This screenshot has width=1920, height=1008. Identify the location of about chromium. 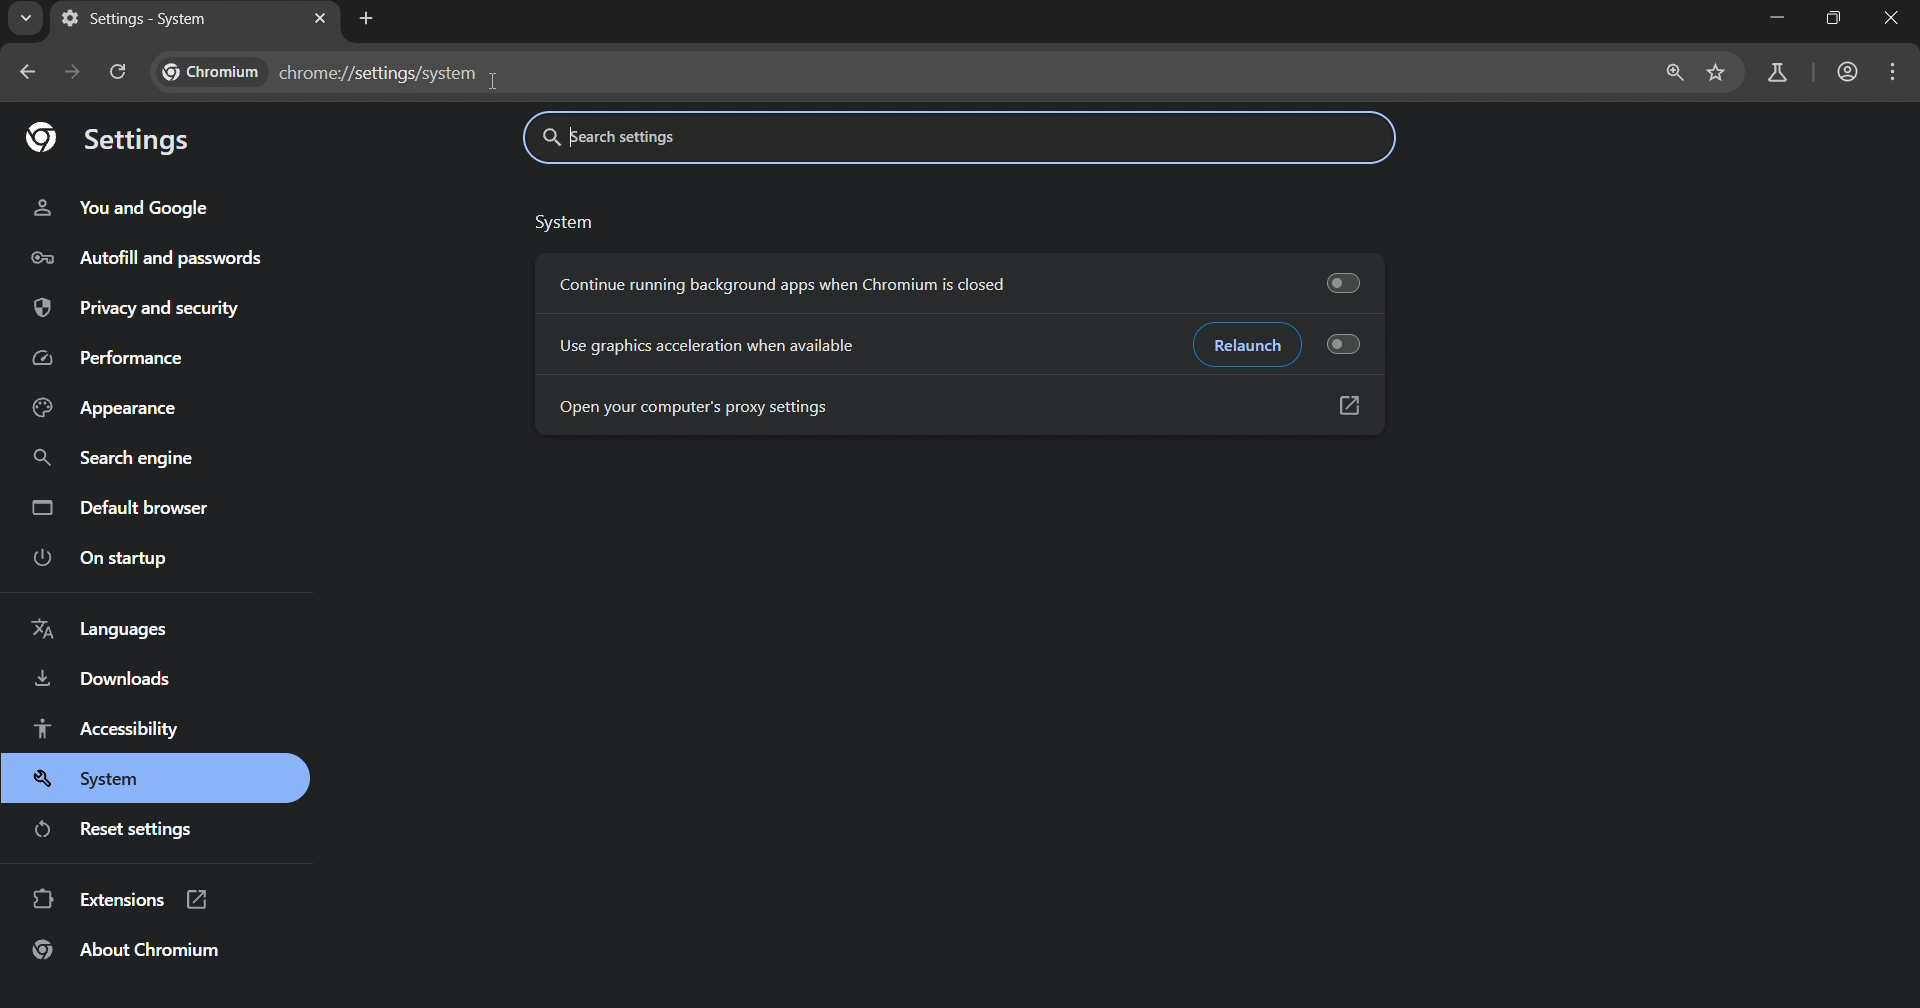
(129, 952).